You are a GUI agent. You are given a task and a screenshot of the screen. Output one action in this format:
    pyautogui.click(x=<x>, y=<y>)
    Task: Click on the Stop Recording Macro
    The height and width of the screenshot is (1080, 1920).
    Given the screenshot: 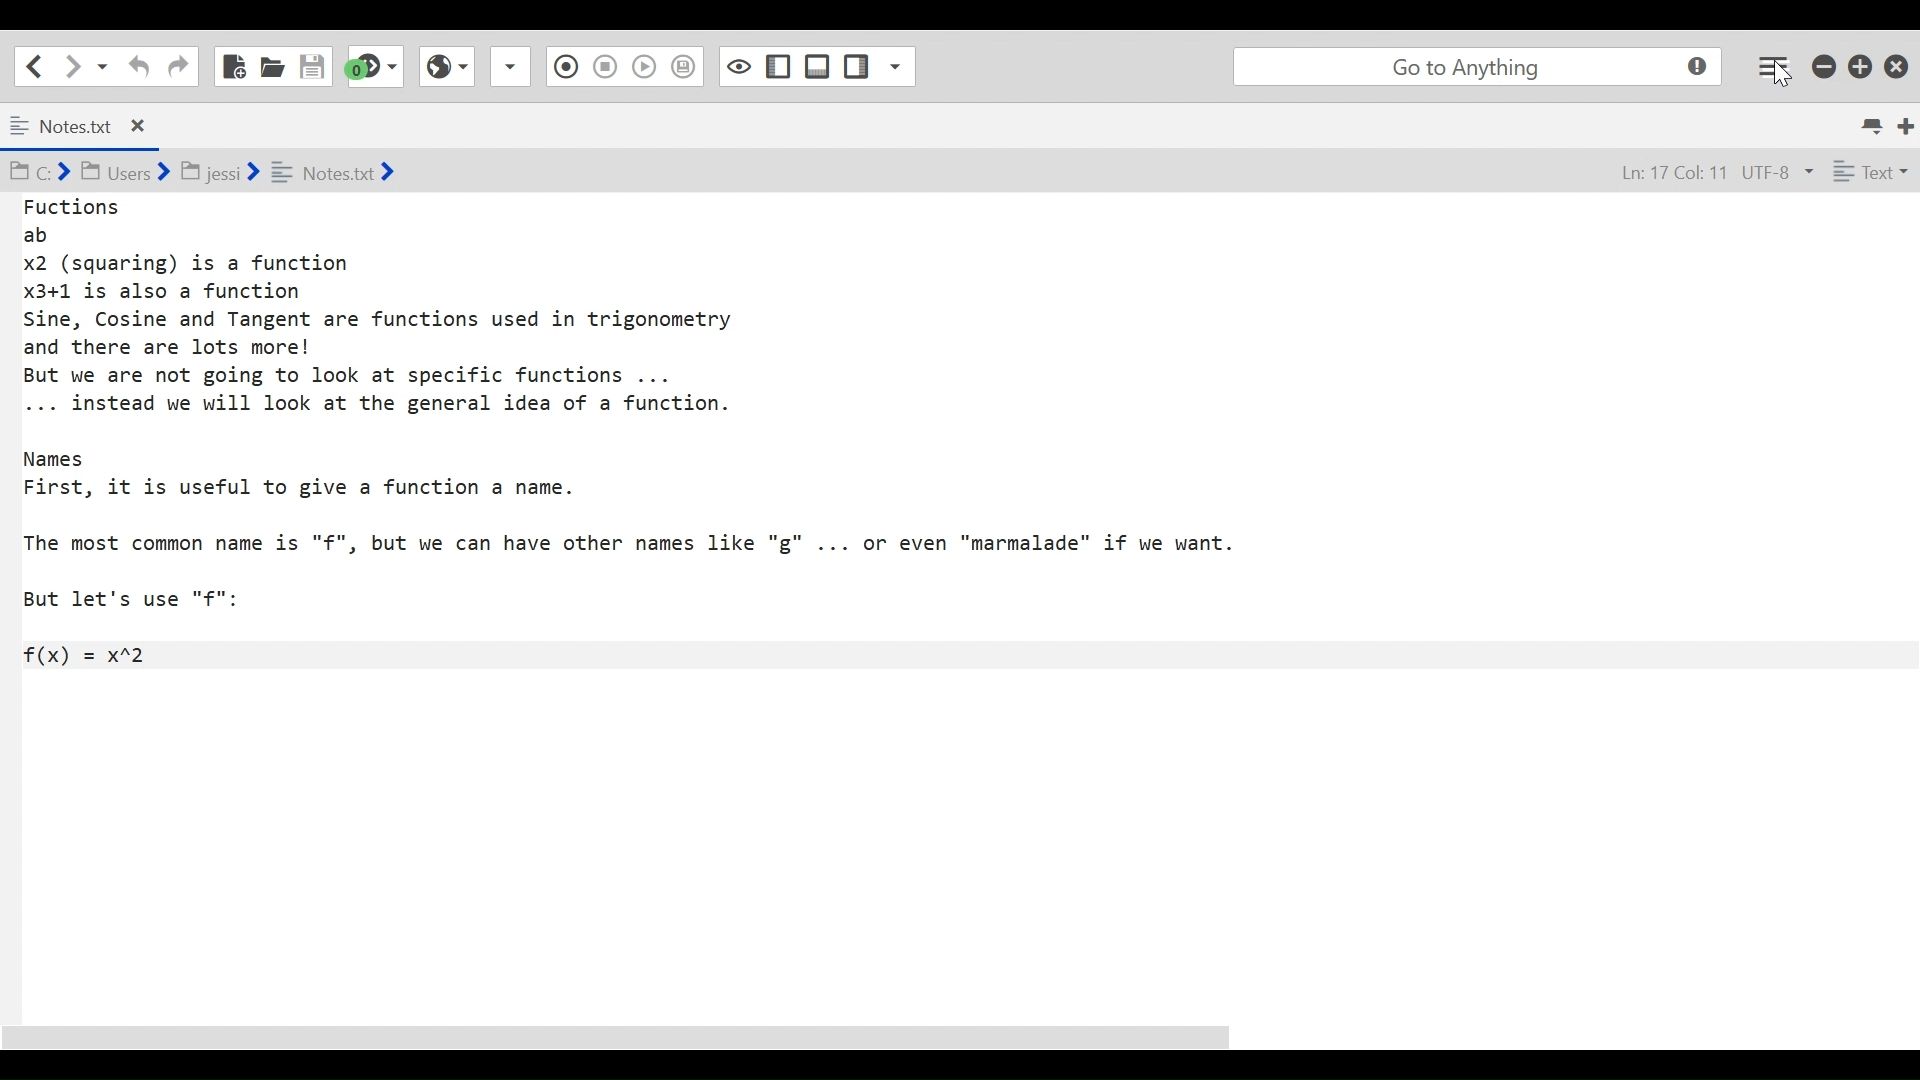 What is the action you would take?
    pyautogui.click(x=563, y=69)
    